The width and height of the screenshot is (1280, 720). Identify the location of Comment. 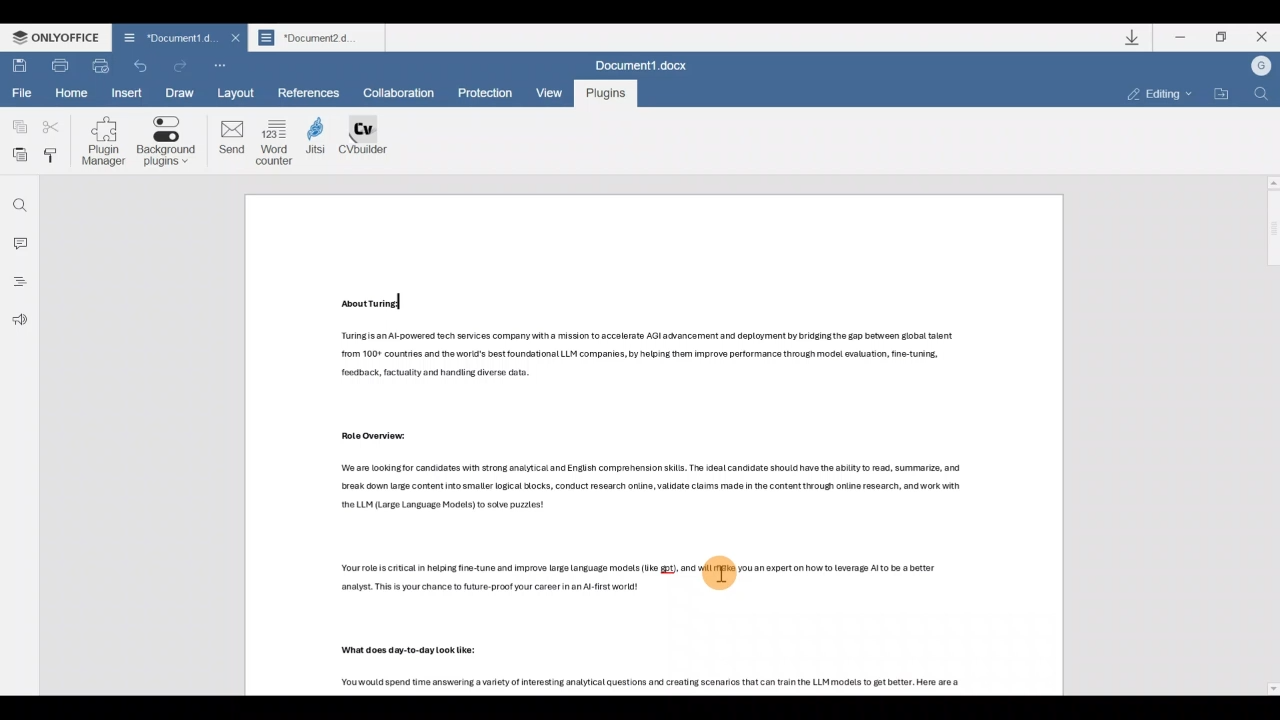
(18, 243).